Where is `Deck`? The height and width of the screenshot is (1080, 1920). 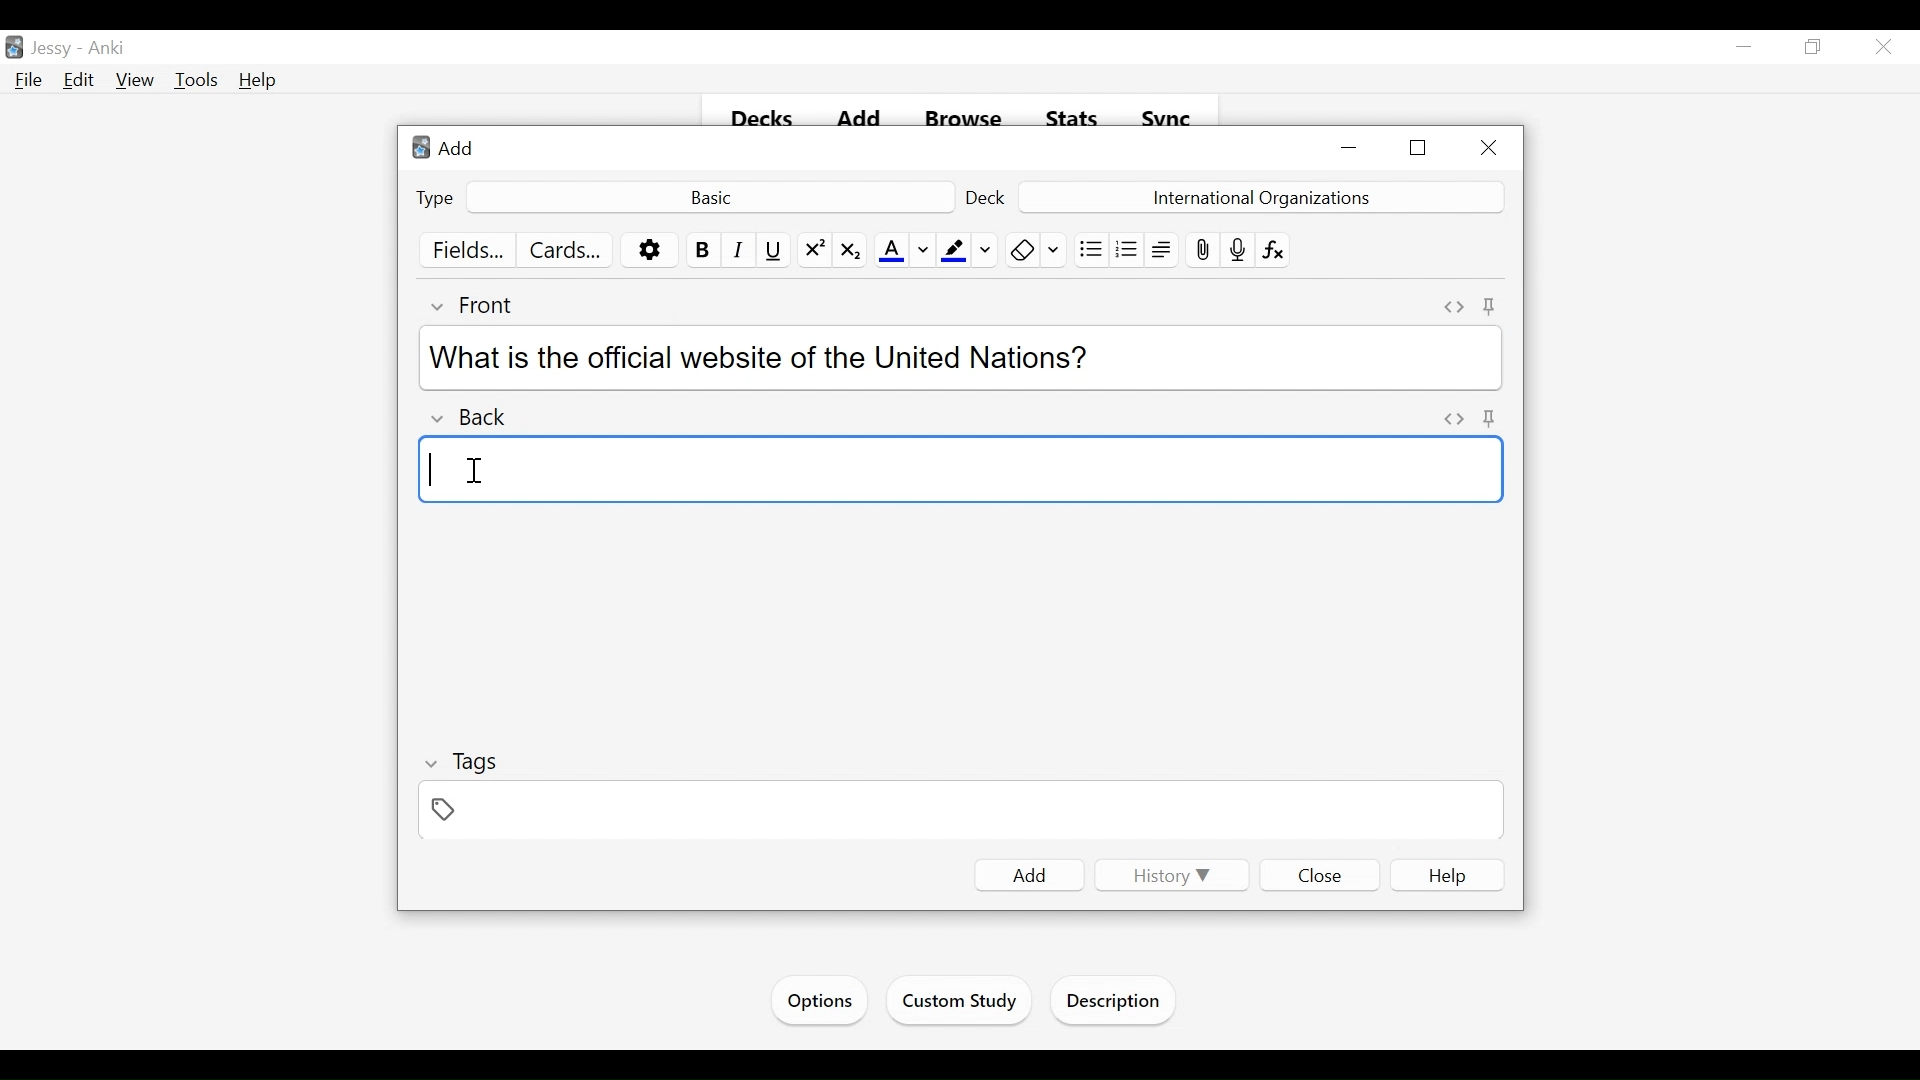 Deck is located at coordinates (986, 197).